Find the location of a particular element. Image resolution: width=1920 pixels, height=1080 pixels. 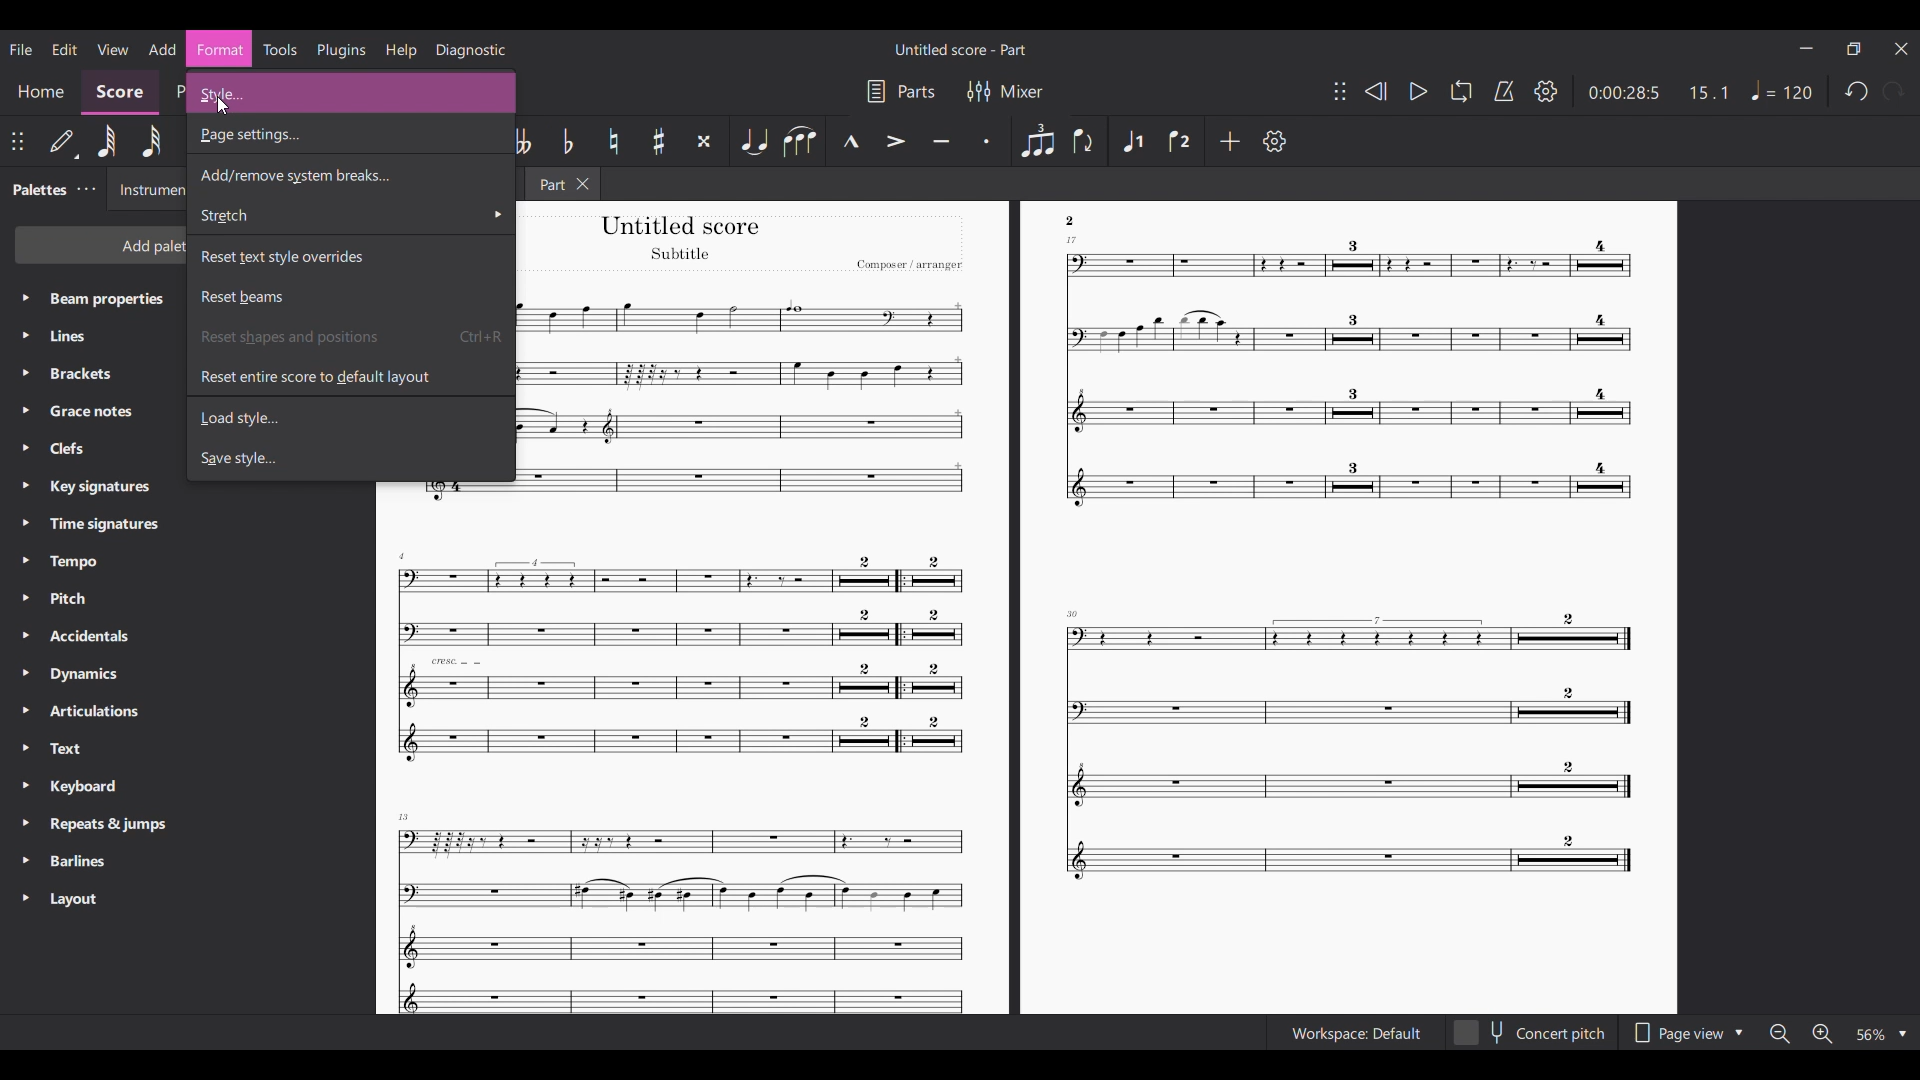

Redo and undo is located at coordinates (1874, 91).